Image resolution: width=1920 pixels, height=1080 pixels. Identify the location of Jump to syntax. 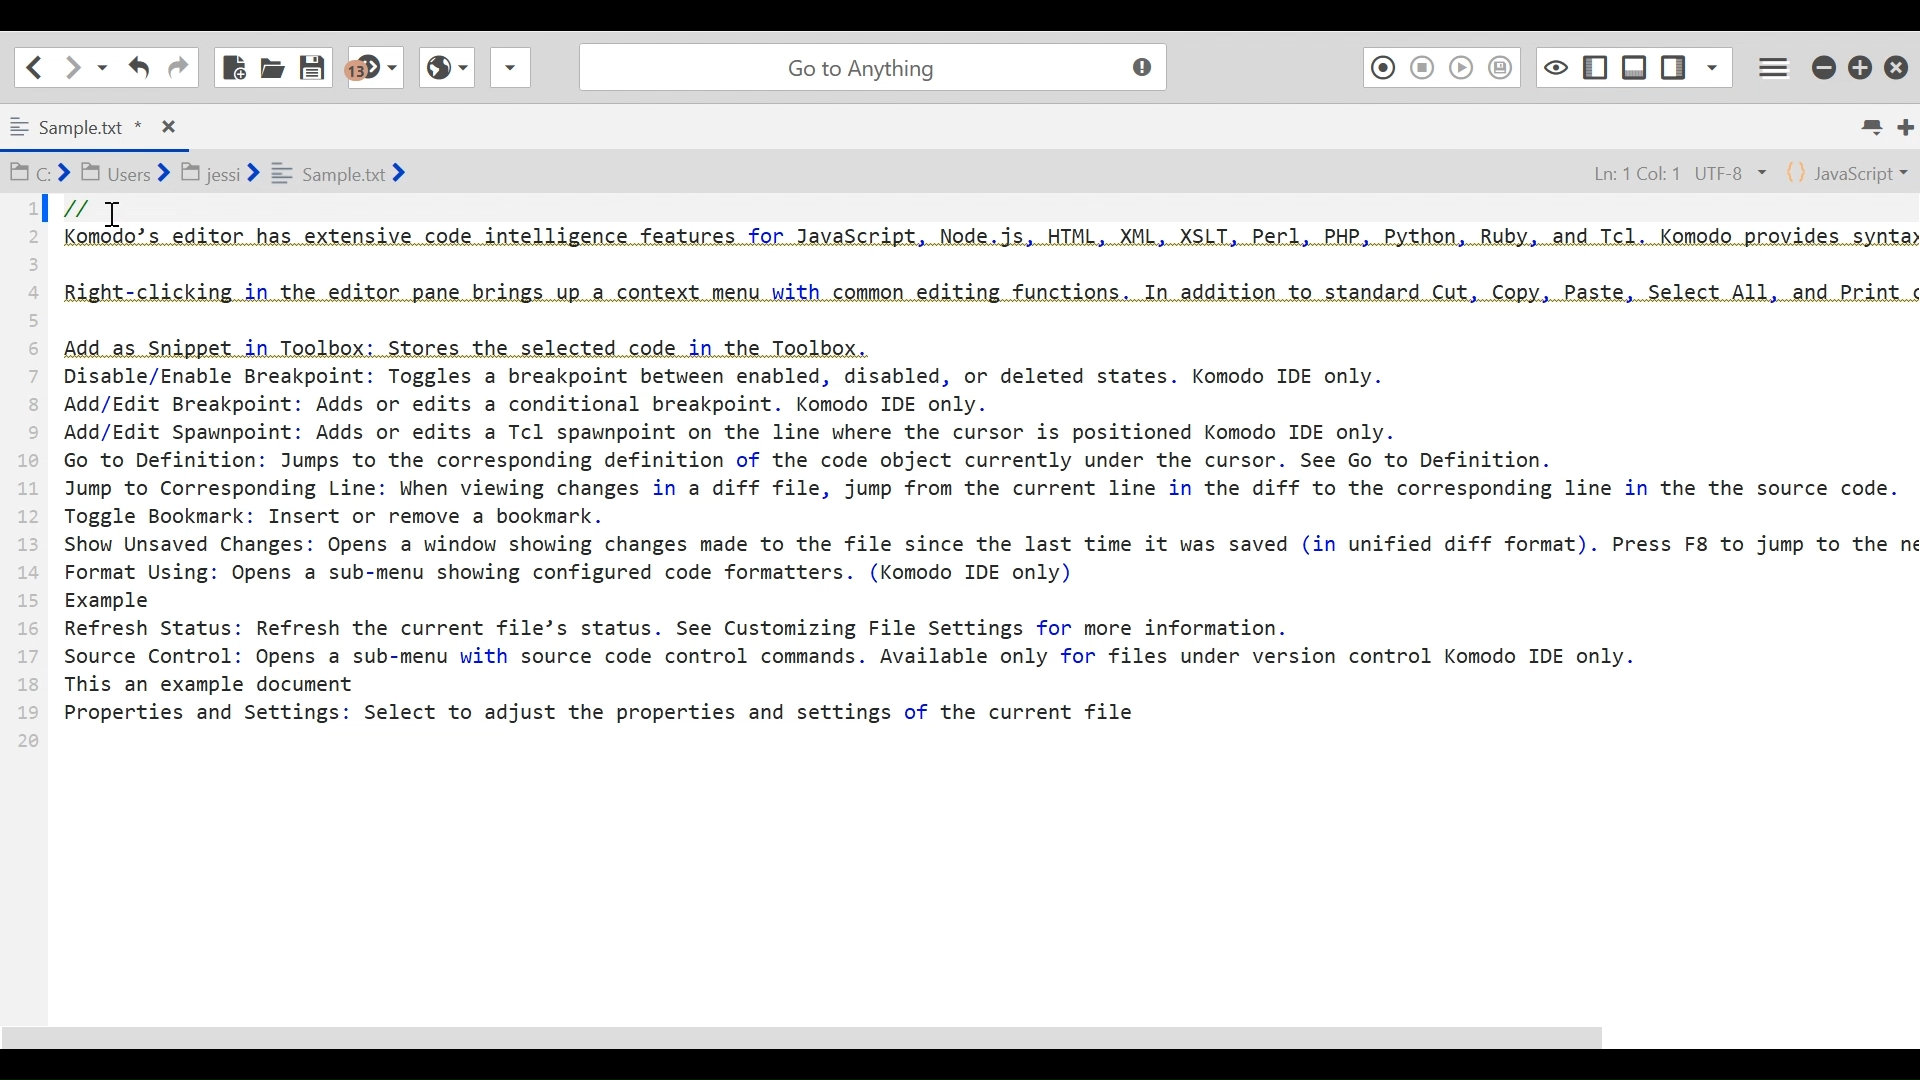
(377, 68).